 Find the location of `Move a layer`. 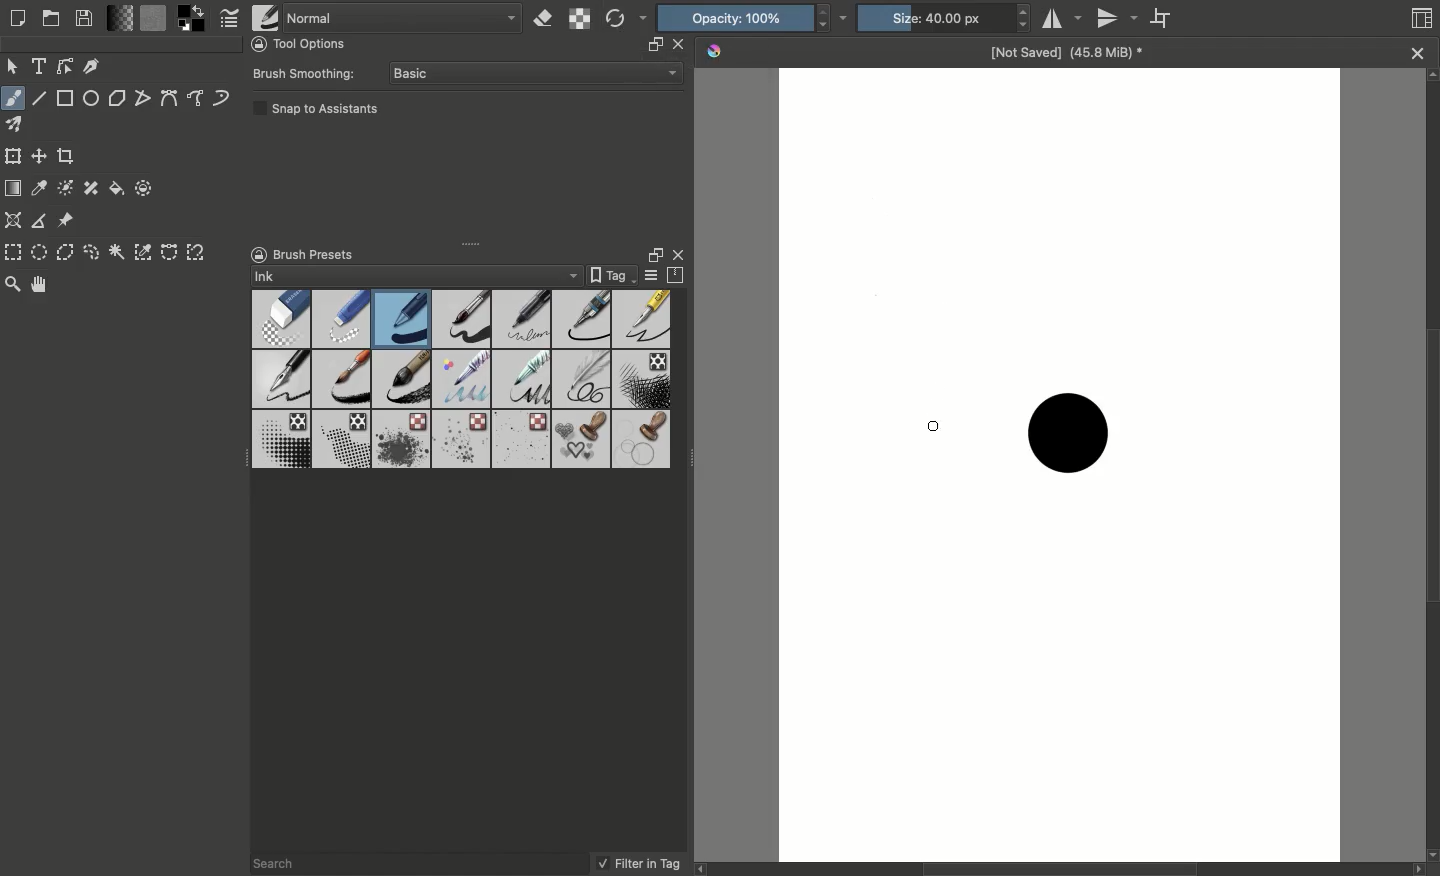

Move a layer is located at coordinates (40, 158).